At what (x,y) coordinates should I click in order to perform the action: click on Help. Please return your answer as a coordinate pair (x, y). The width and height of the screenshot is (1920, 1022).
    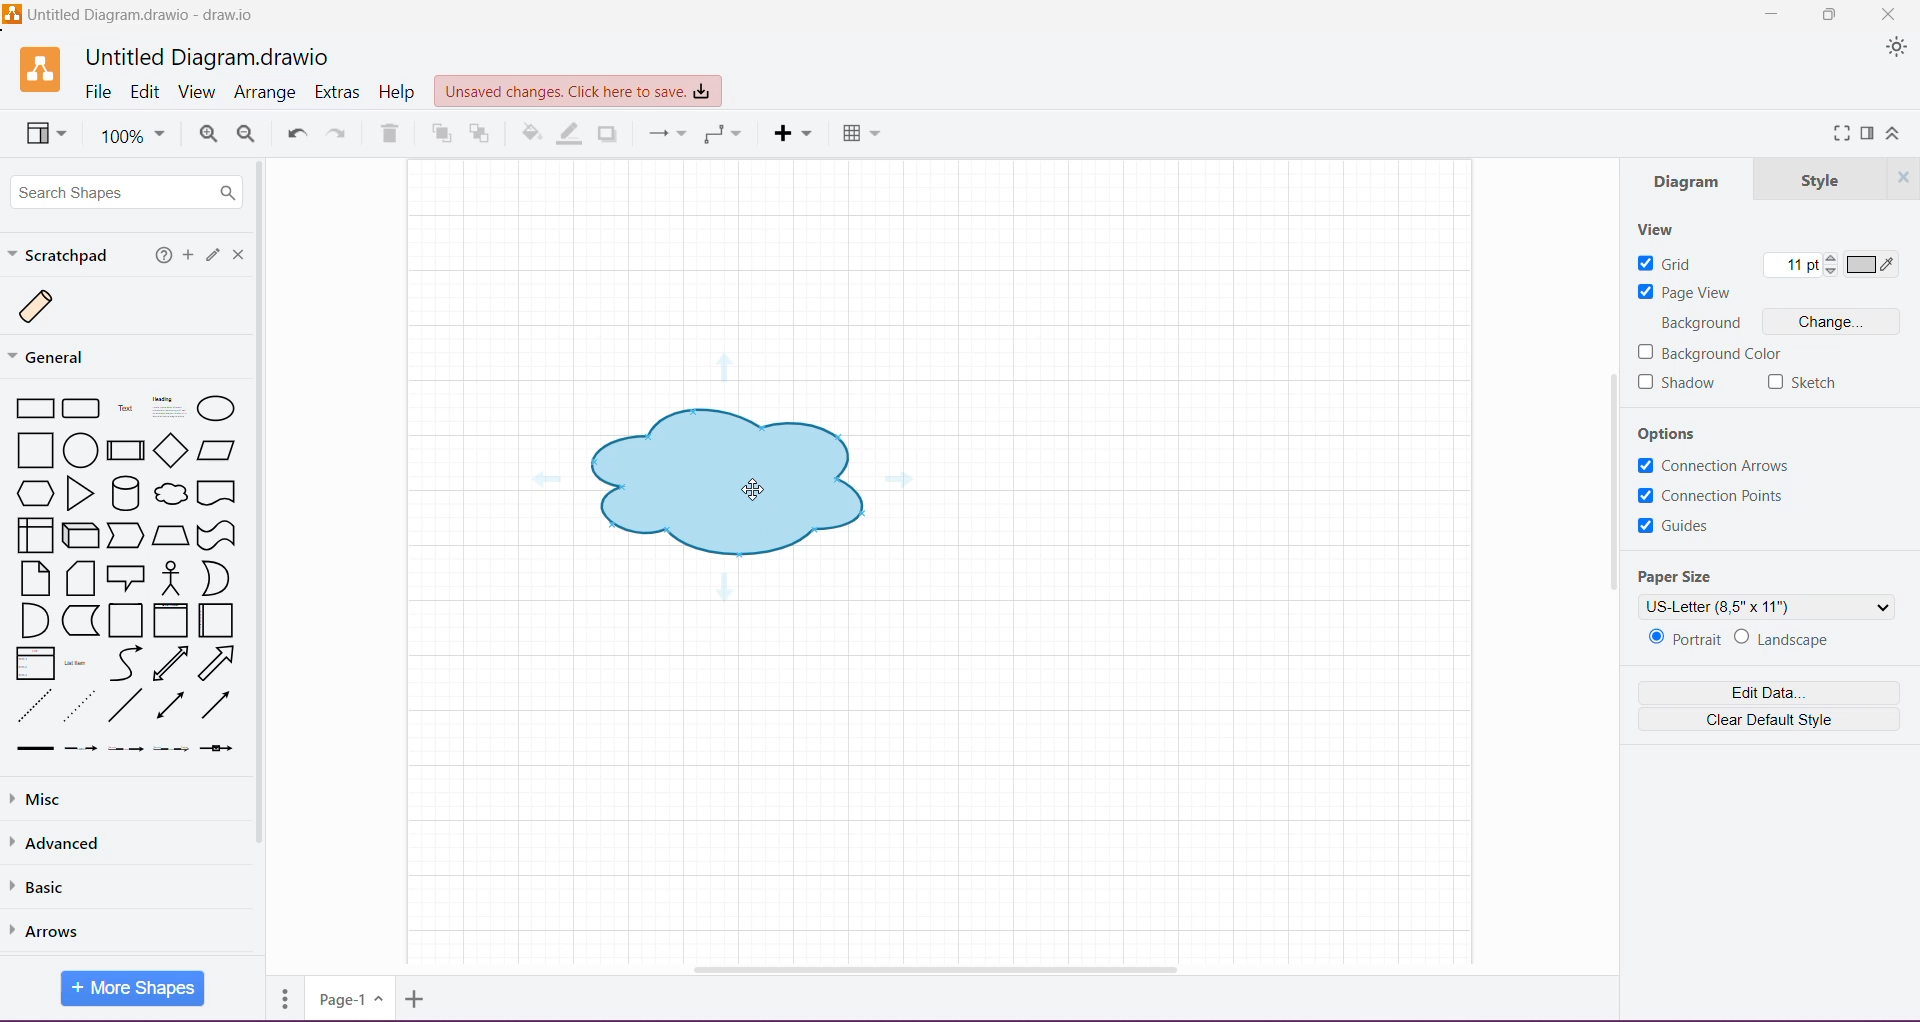
    Looking at the image, I should click on (164, 257).